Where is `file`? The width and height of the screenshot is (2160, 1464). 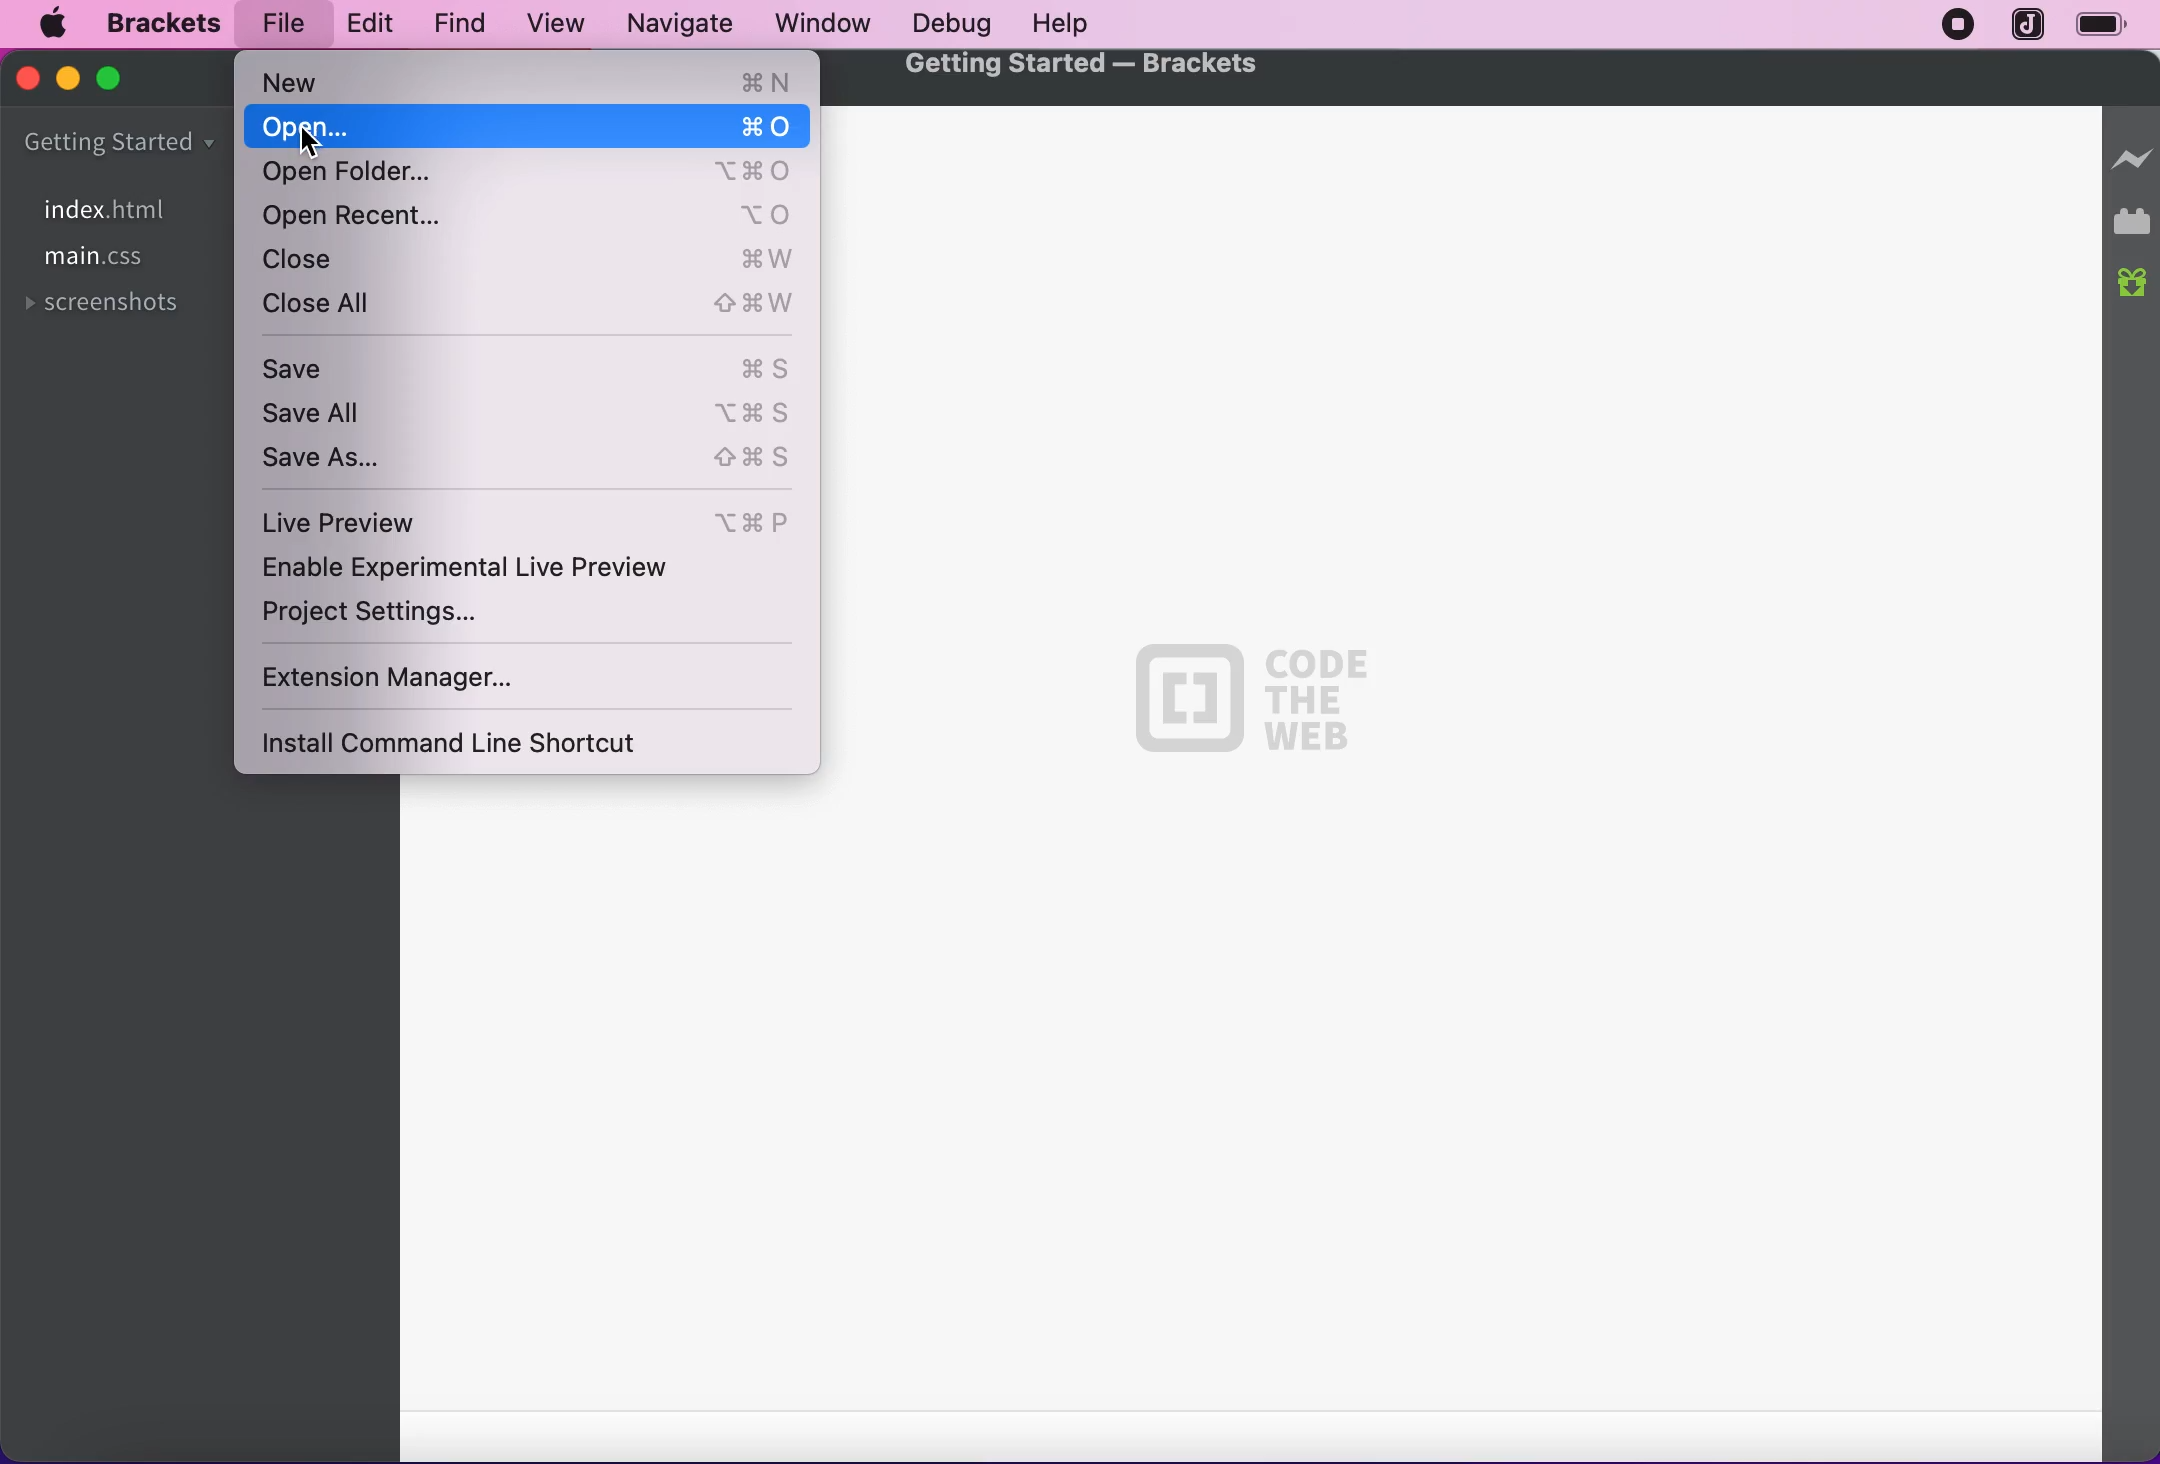 file is located at coordinates (278, 24).